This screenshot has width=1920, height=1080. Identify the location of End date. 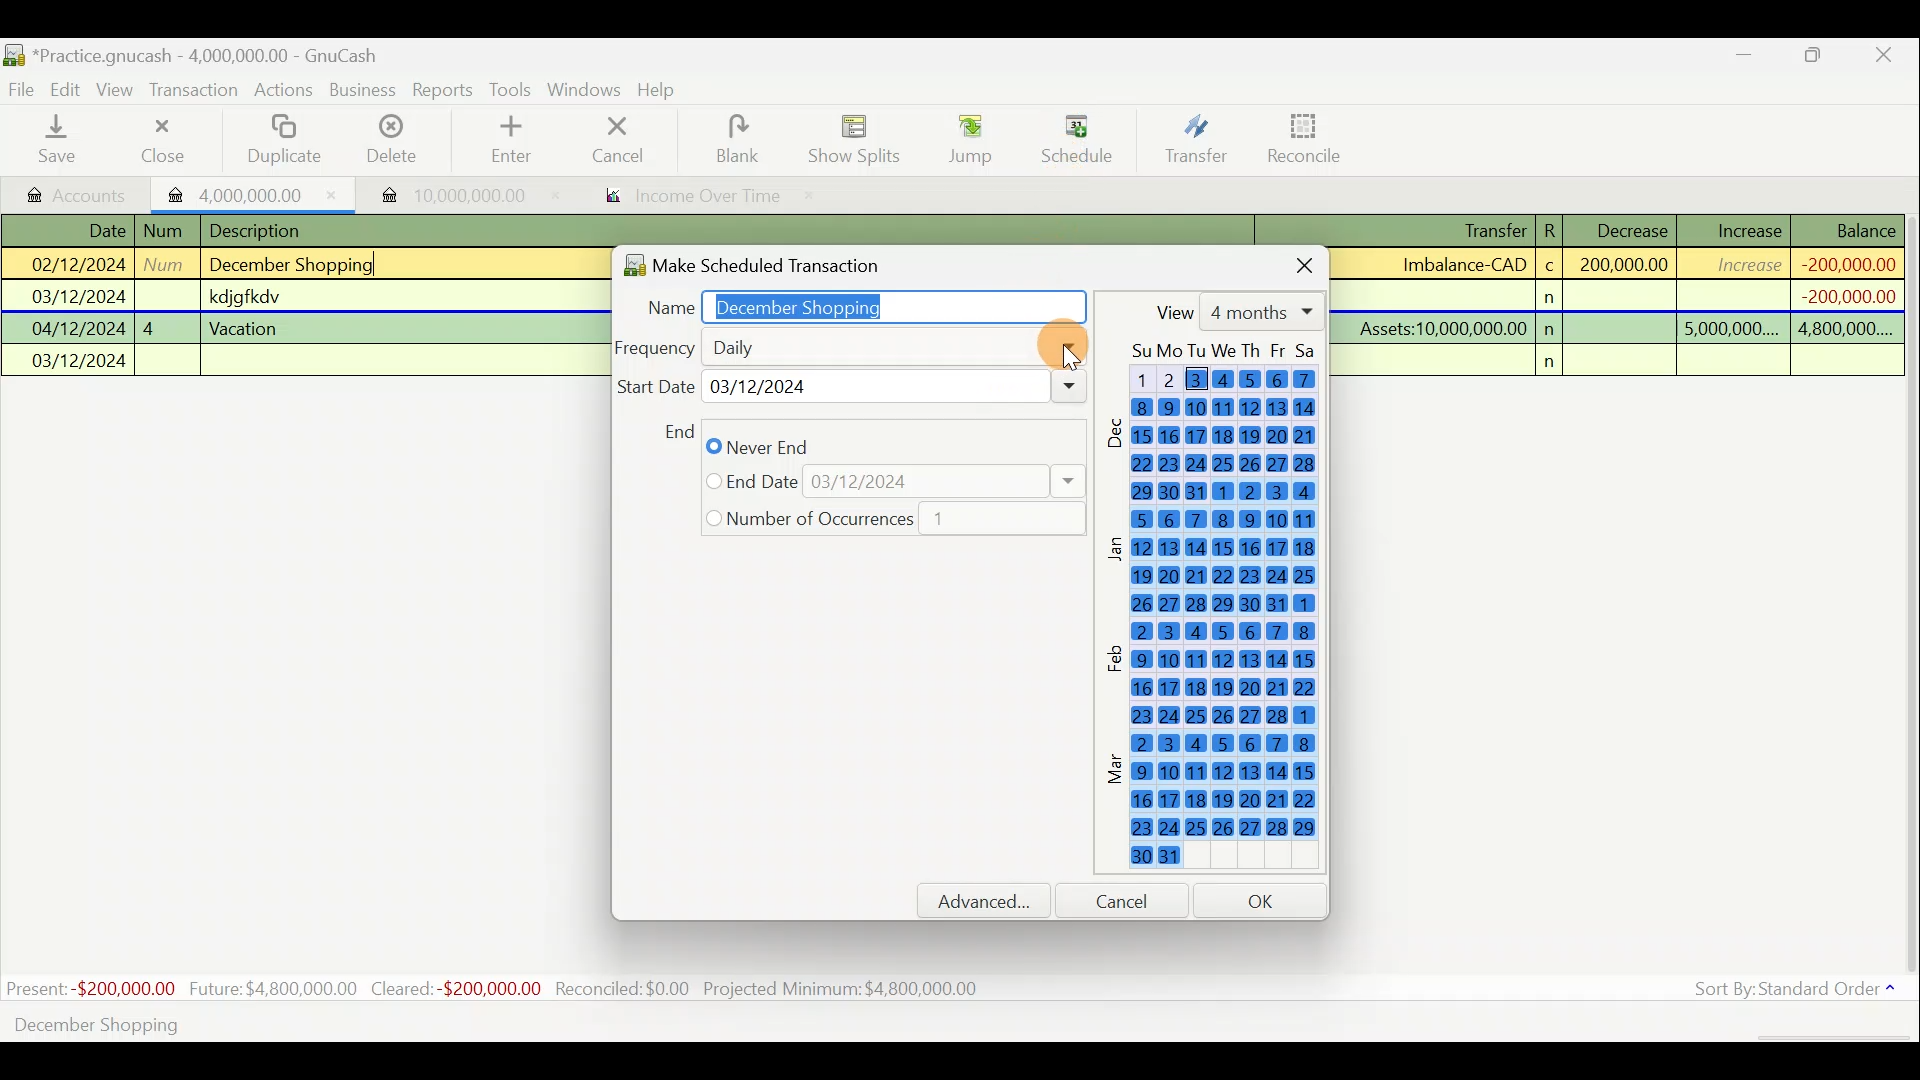
(893, 482).